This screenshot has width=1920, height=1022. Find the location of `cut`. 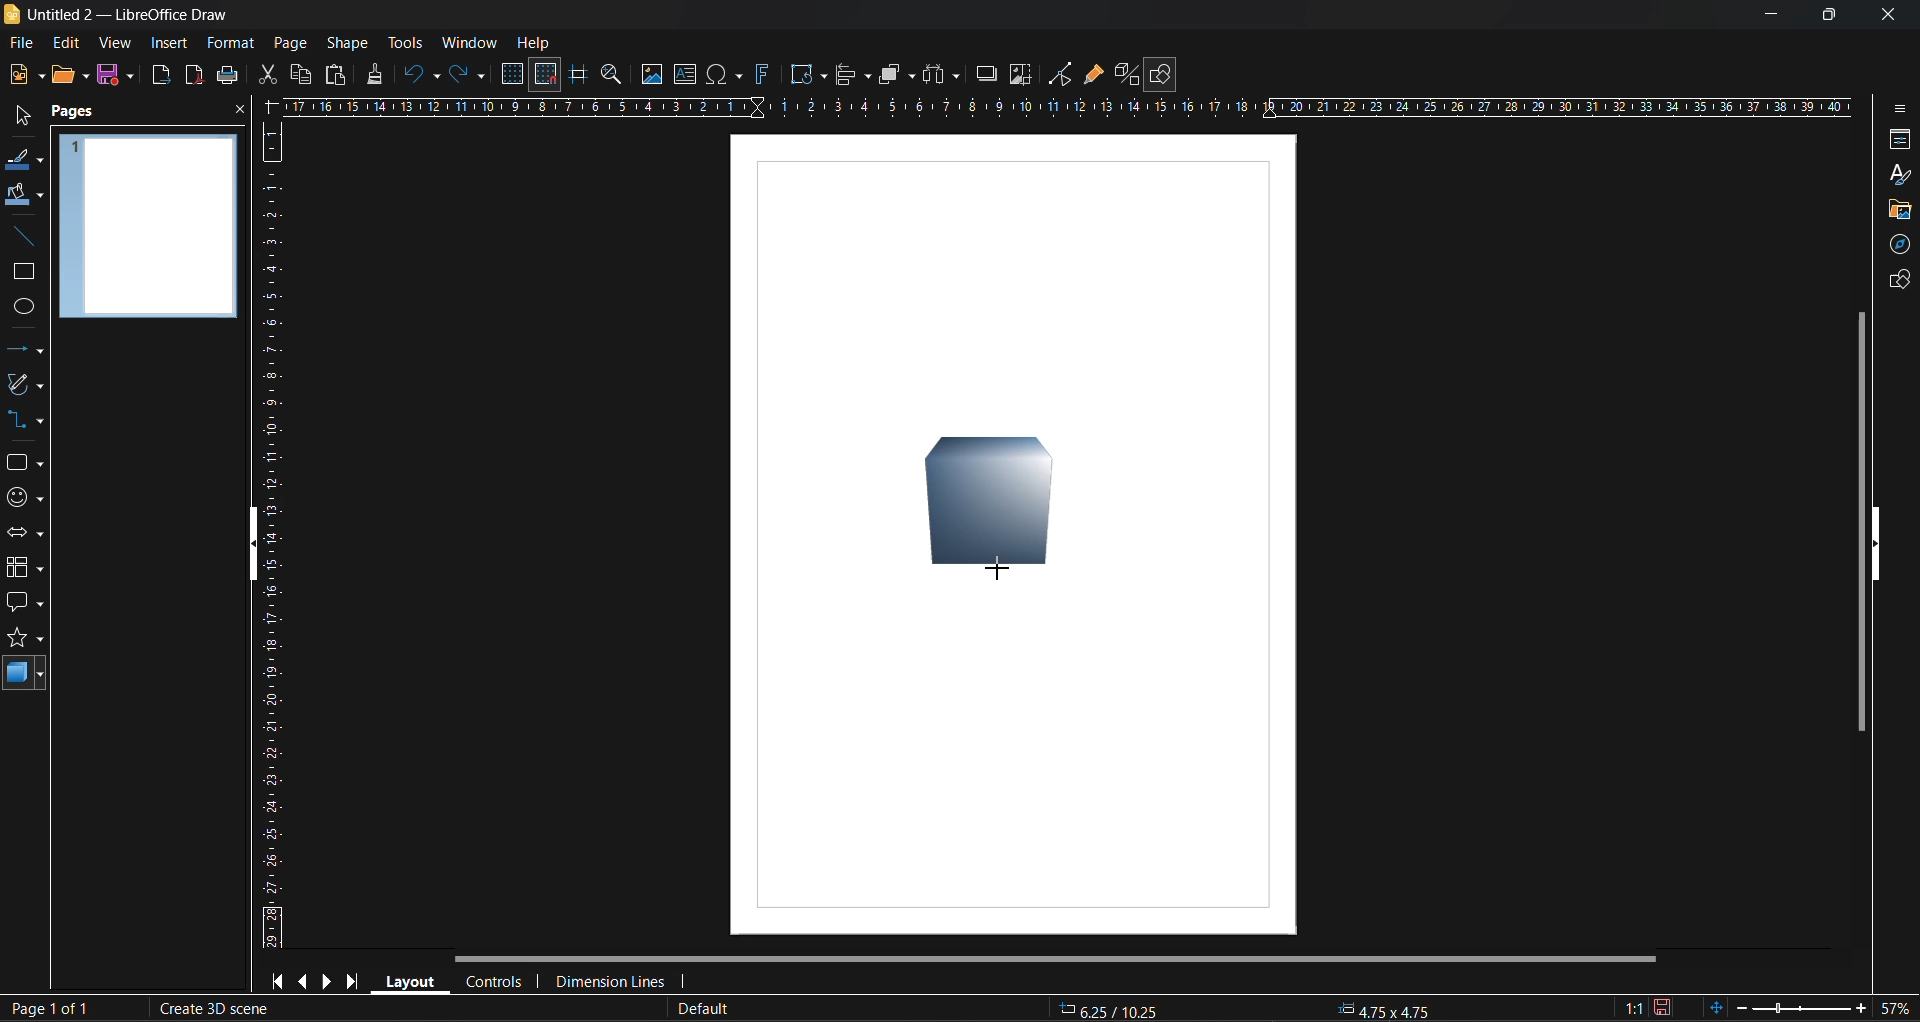

cut is located at coordinates (270, 76).